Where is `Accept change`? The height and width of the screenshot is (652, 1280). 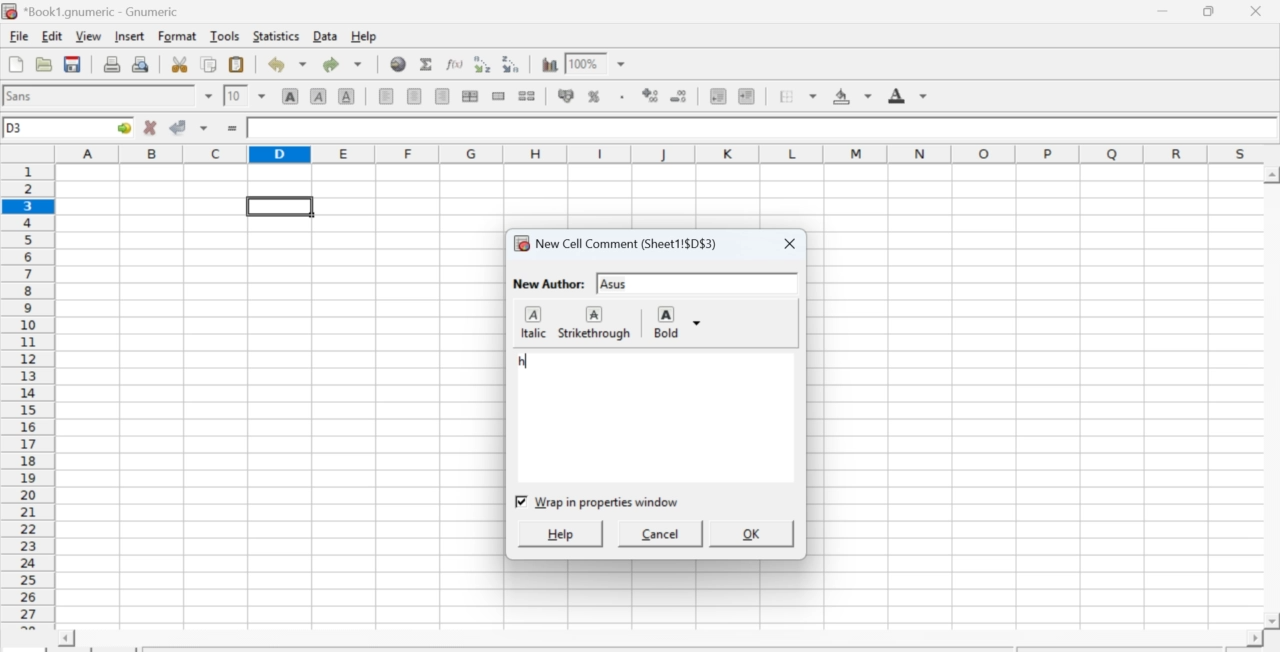
Accept change is located at coordinates (177, 127).